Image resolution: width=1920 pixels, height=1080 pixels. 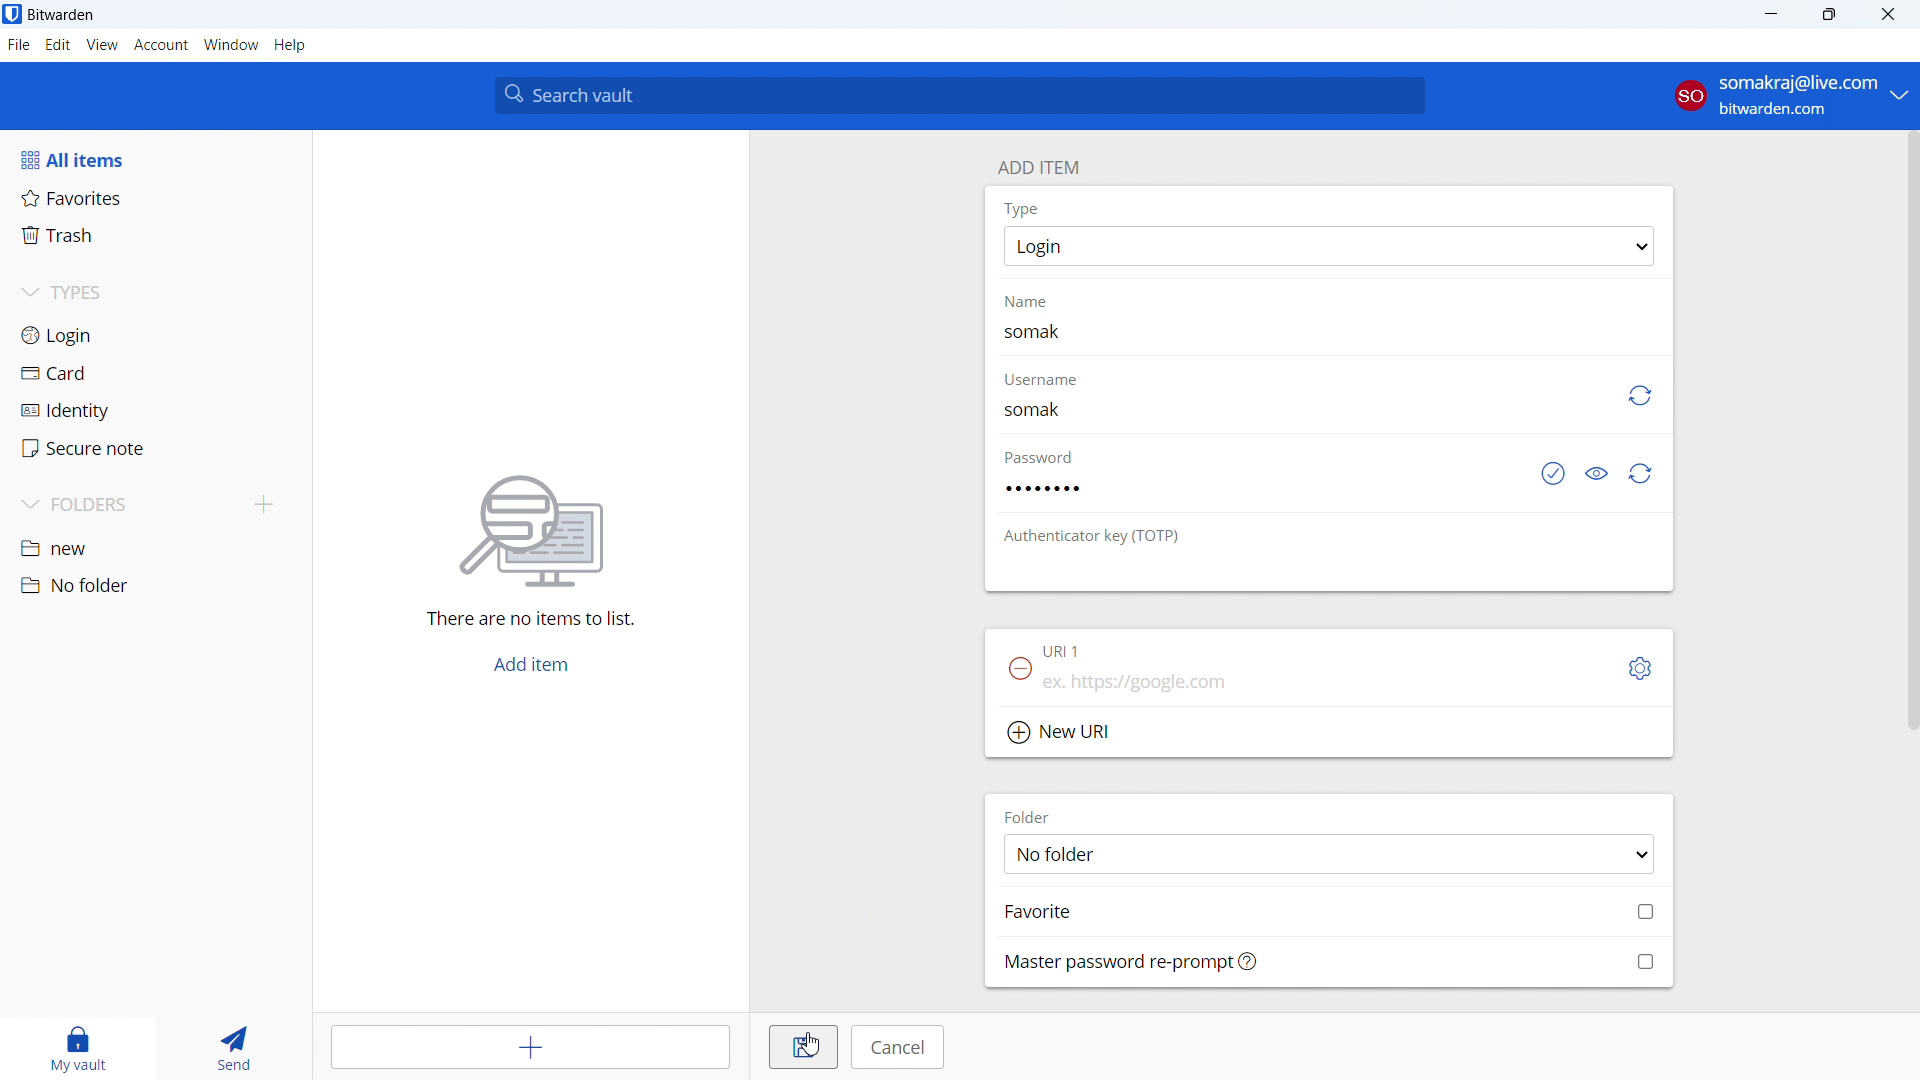 What do you see at coordinates (1828, 15) in the screenshot?
I see `maximize` at bounding box center [1828, 15].